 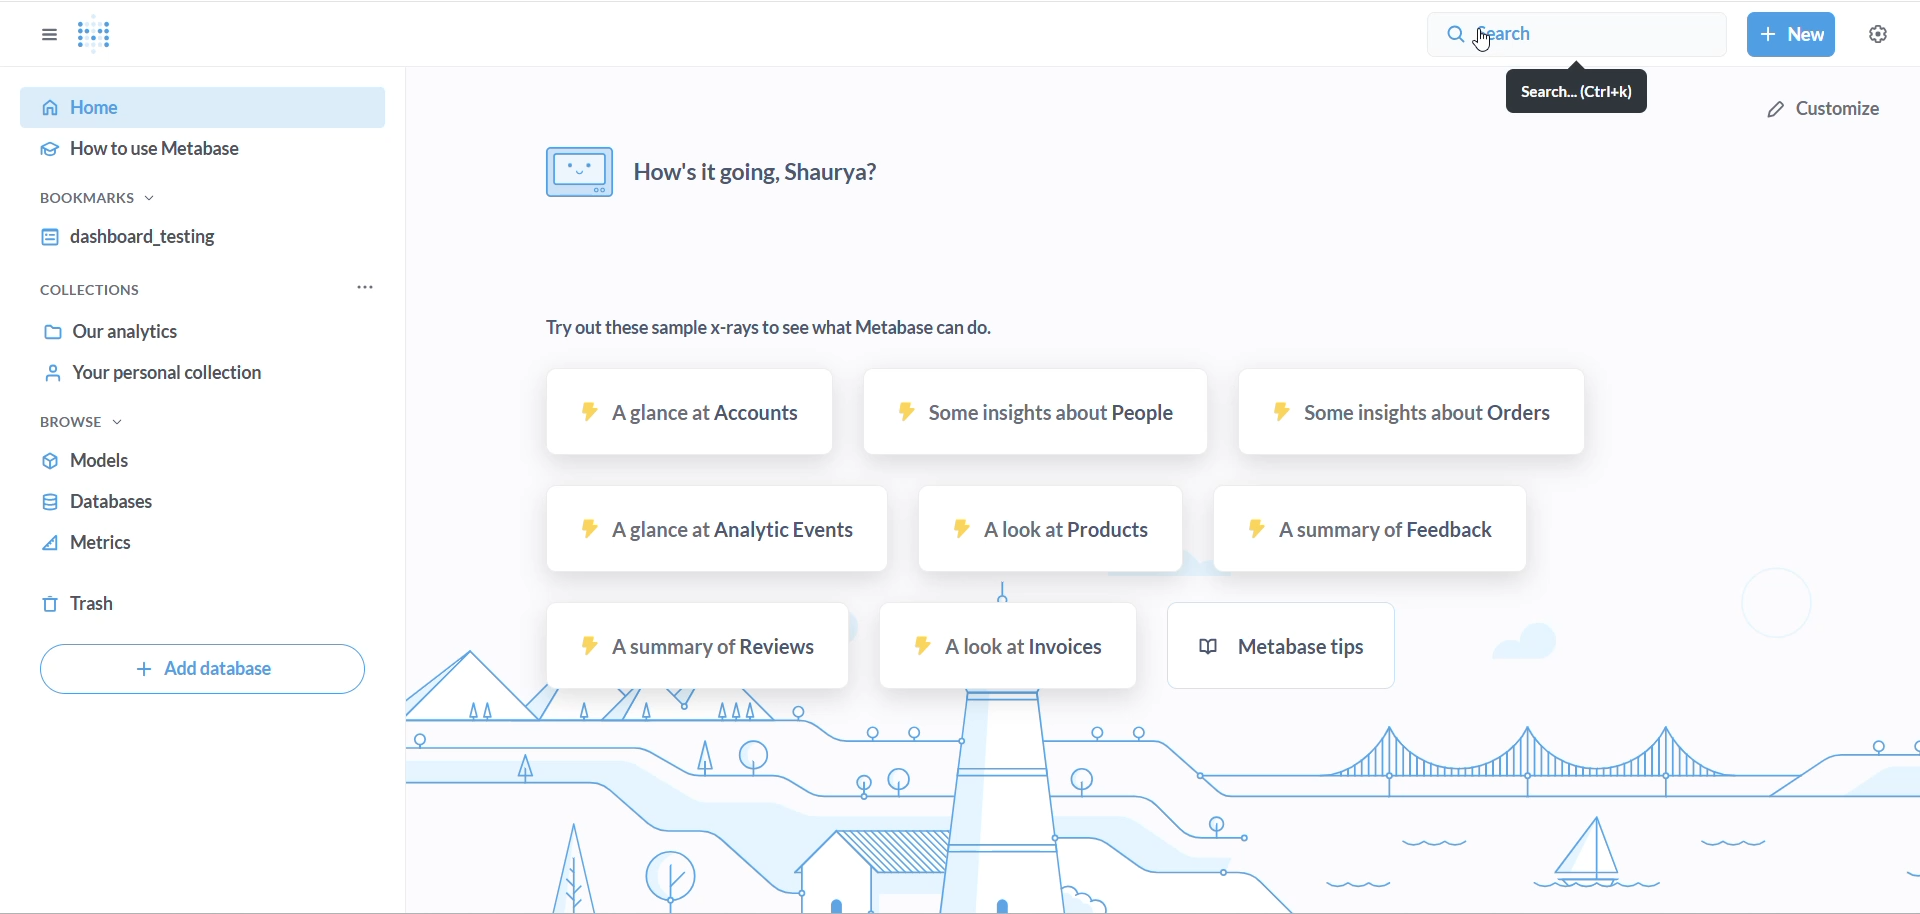 I want to click on collections, so click(x=104, y=291).